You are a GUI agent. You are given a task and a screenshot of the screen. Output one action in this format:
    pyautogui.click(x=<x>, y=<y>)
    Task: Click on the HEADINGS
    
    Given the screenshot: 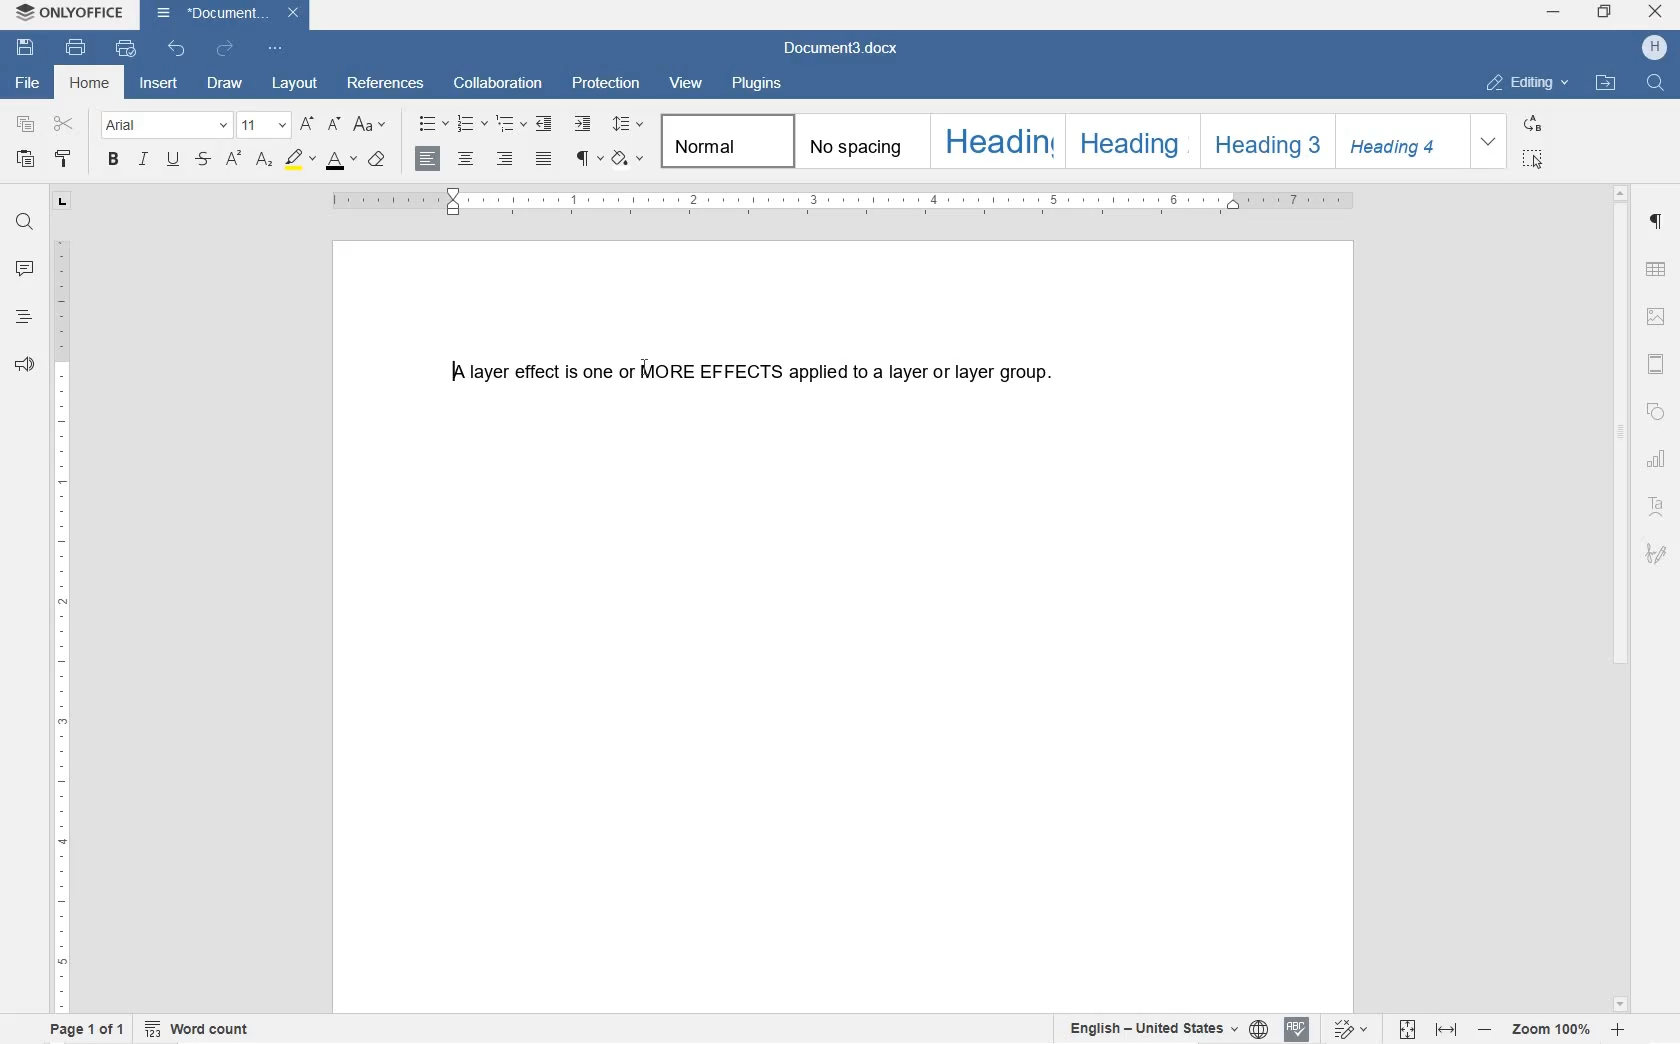 What is the action you would take?
    pyautogui.click(x=23, y=319)
    